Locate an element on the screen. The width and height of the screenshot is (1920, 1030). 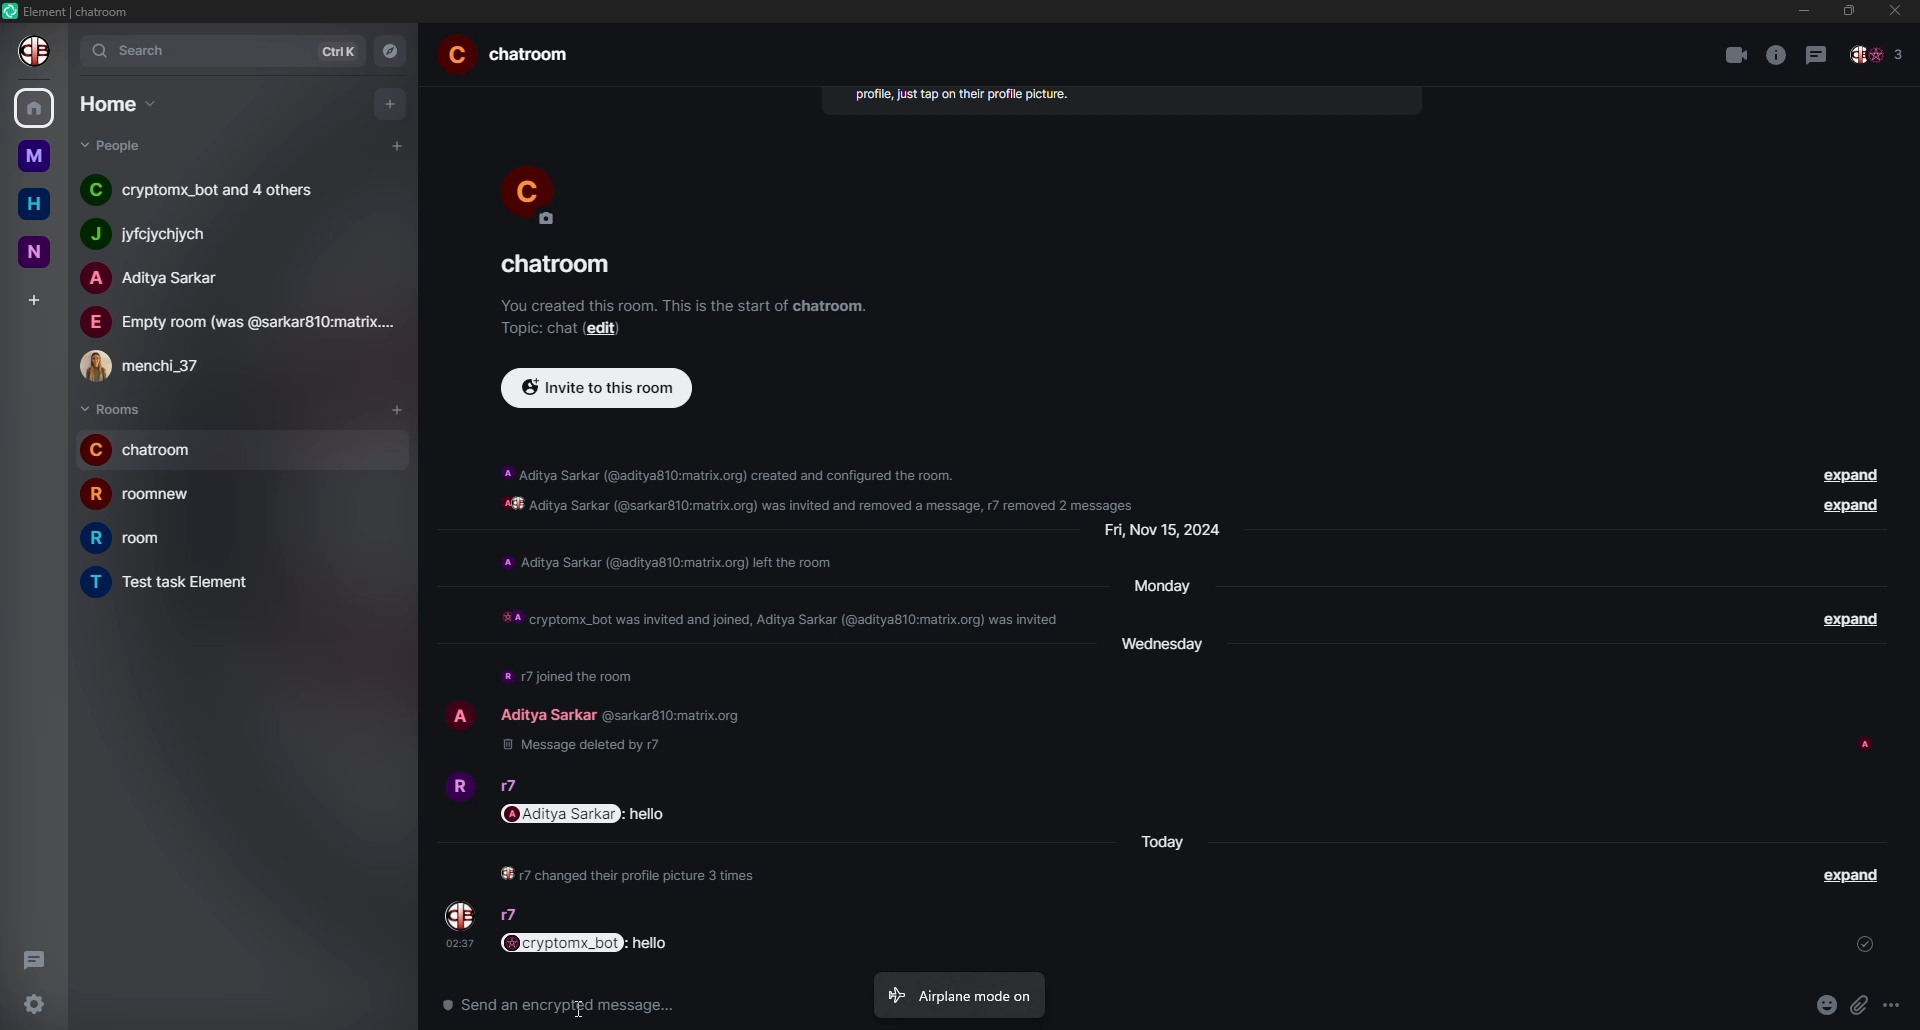
expand is located at coordinates (1855, 620).